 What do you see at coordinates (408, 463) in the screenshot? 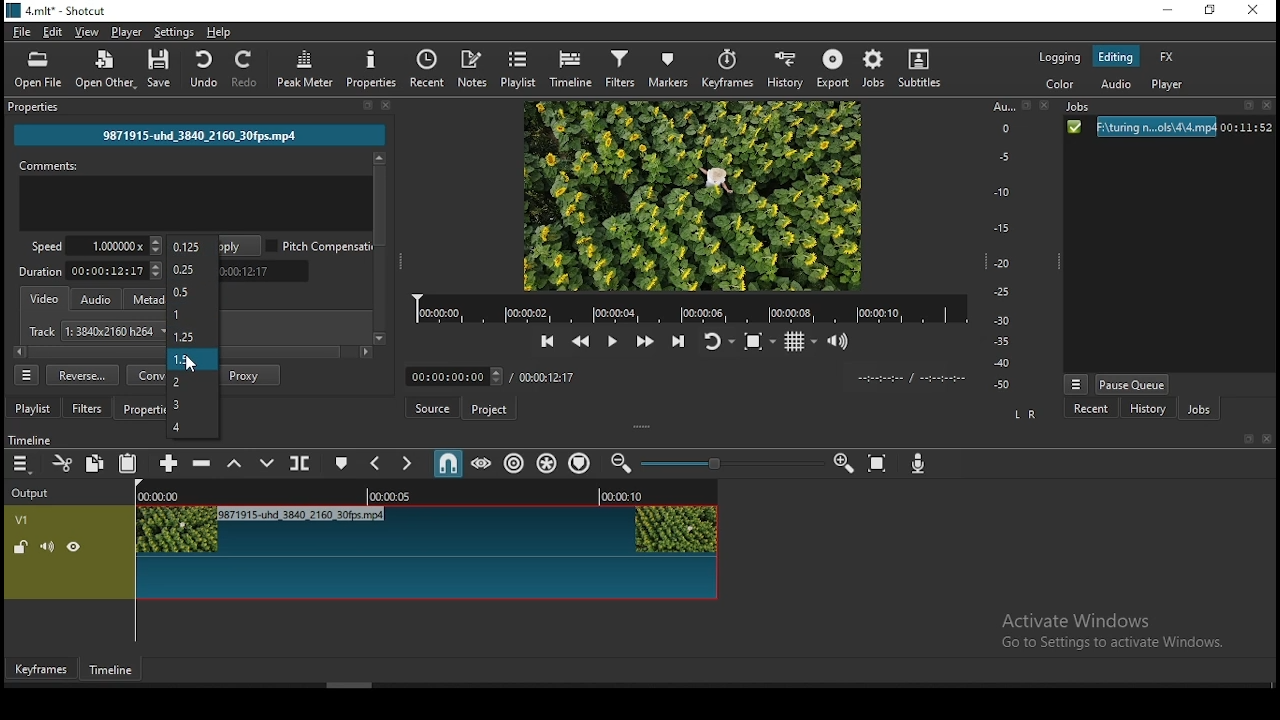
I see `next marker` at bounding box center [408, 463].